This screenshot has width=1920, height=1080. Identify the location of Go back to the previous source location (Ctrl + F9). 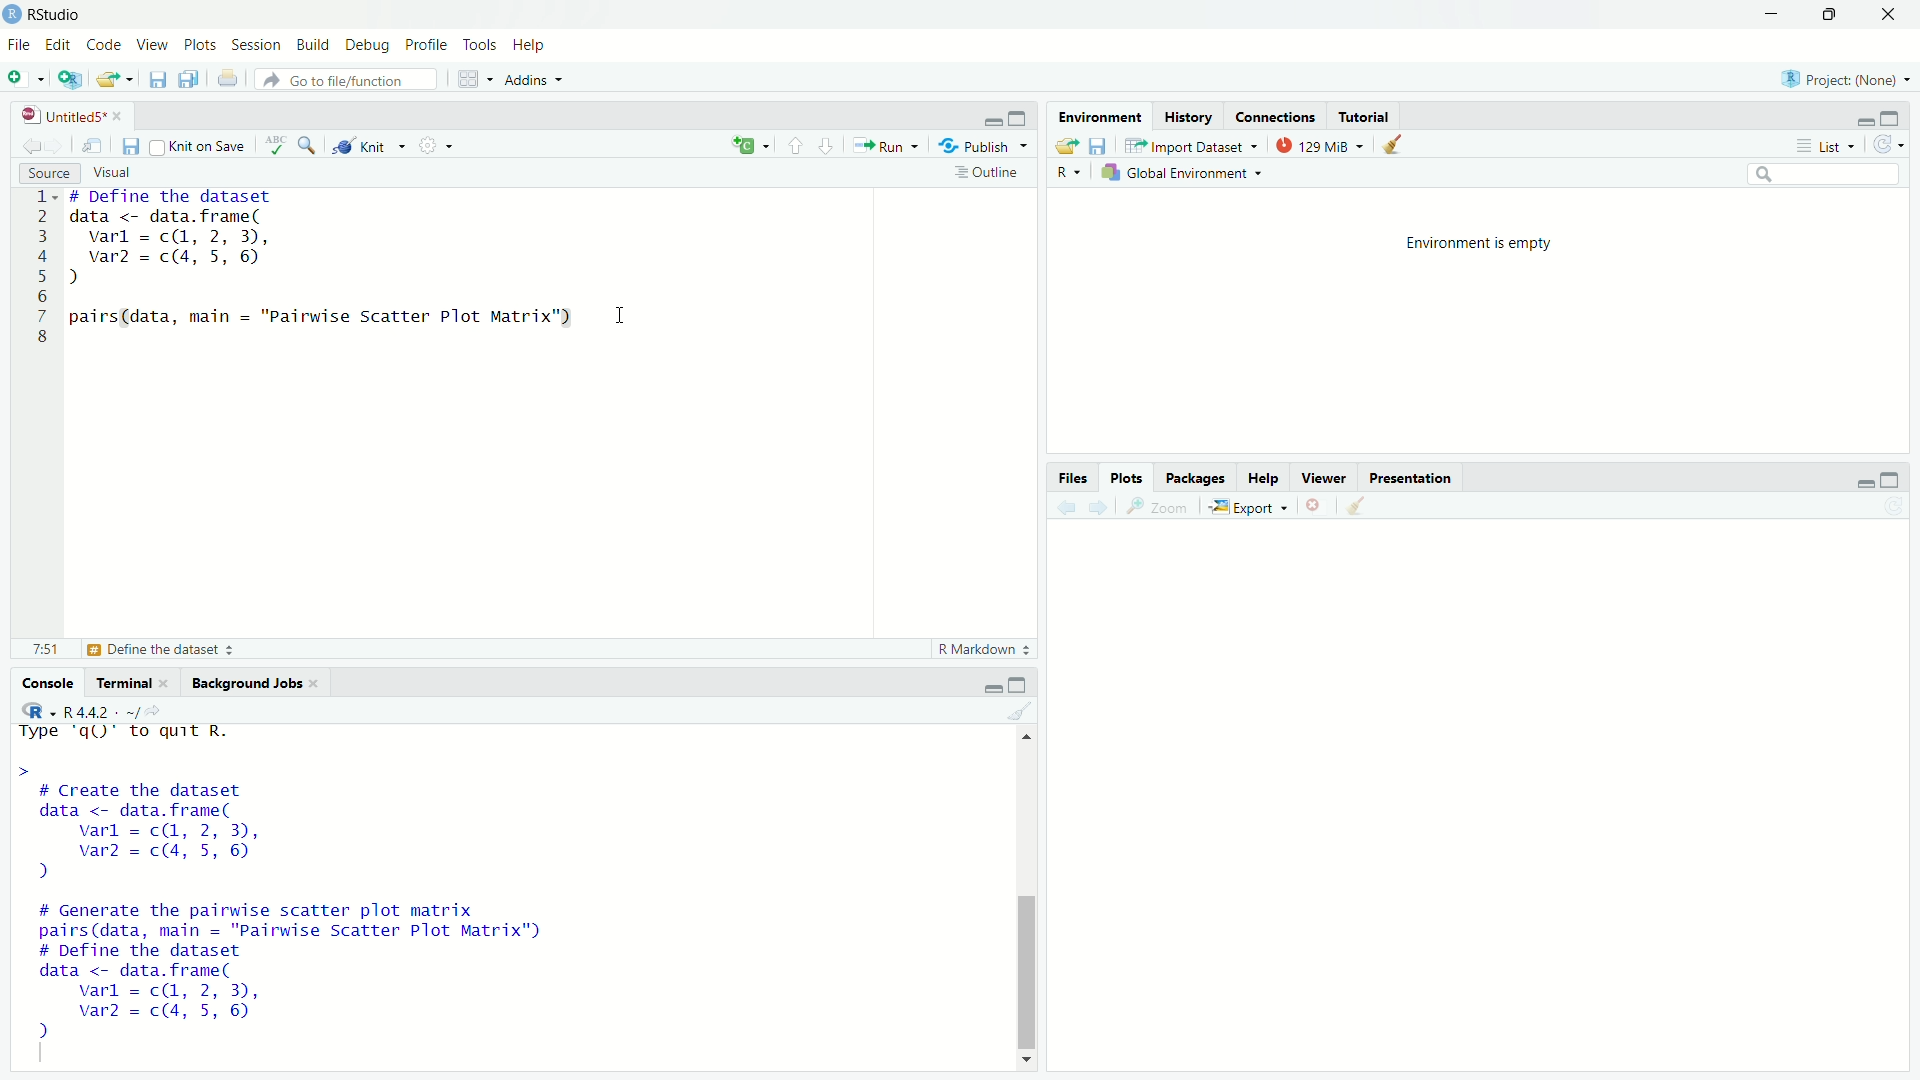
(1062, 505).